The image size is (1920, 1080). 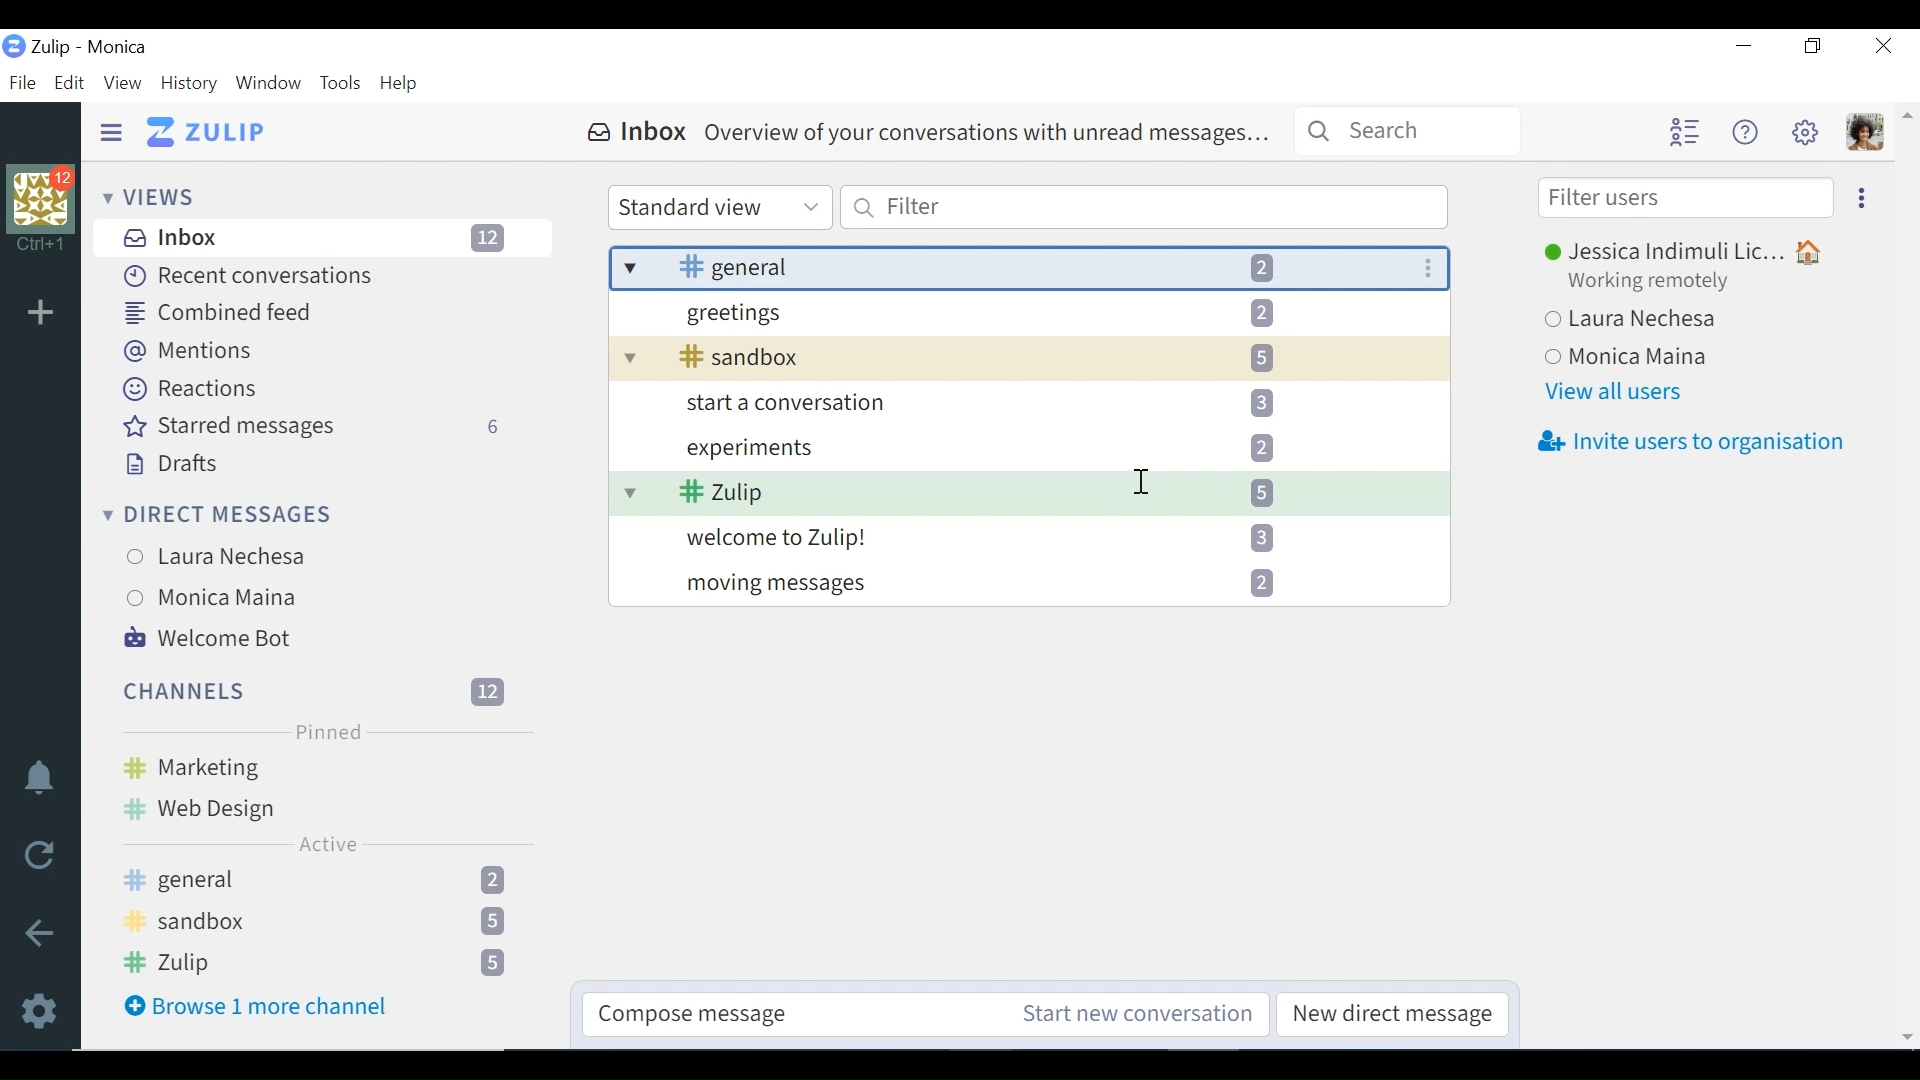 I want to click on minimize, so click(x=1743, y=46).